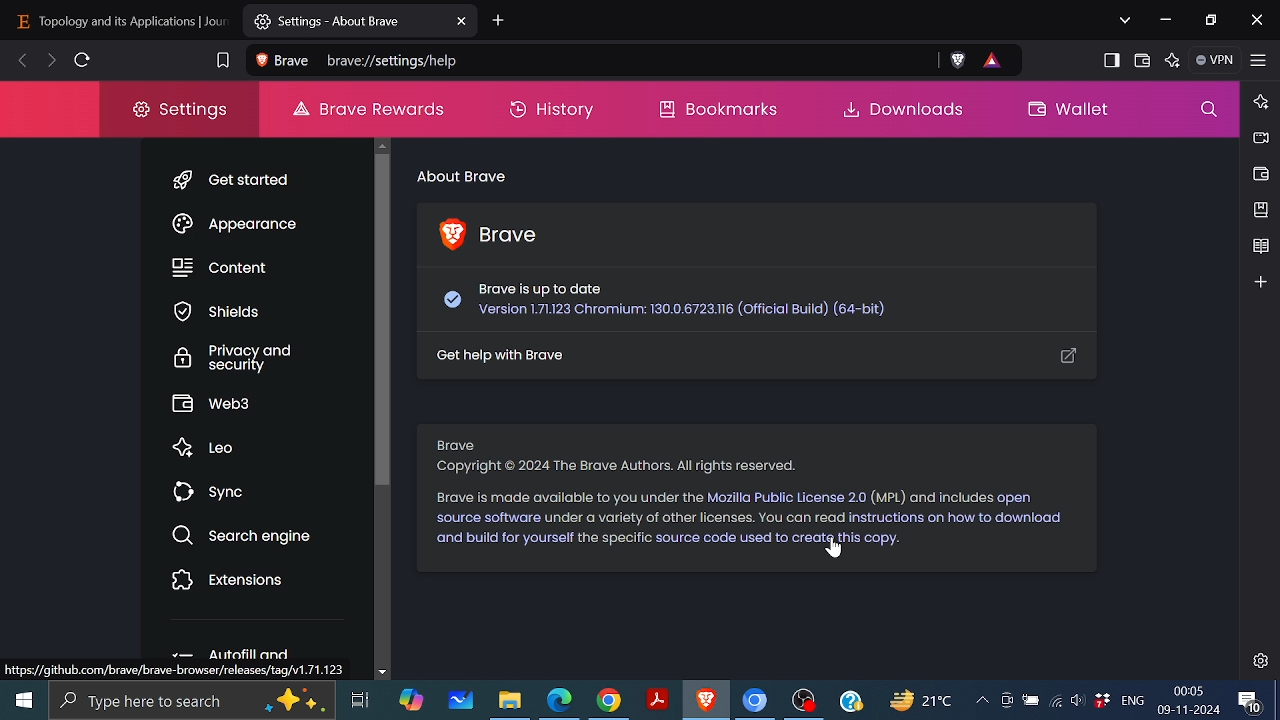  What do you see at coordinates (50, 60) in the screenshot?
I see `Go to next page` at bounding box center [50, 60].